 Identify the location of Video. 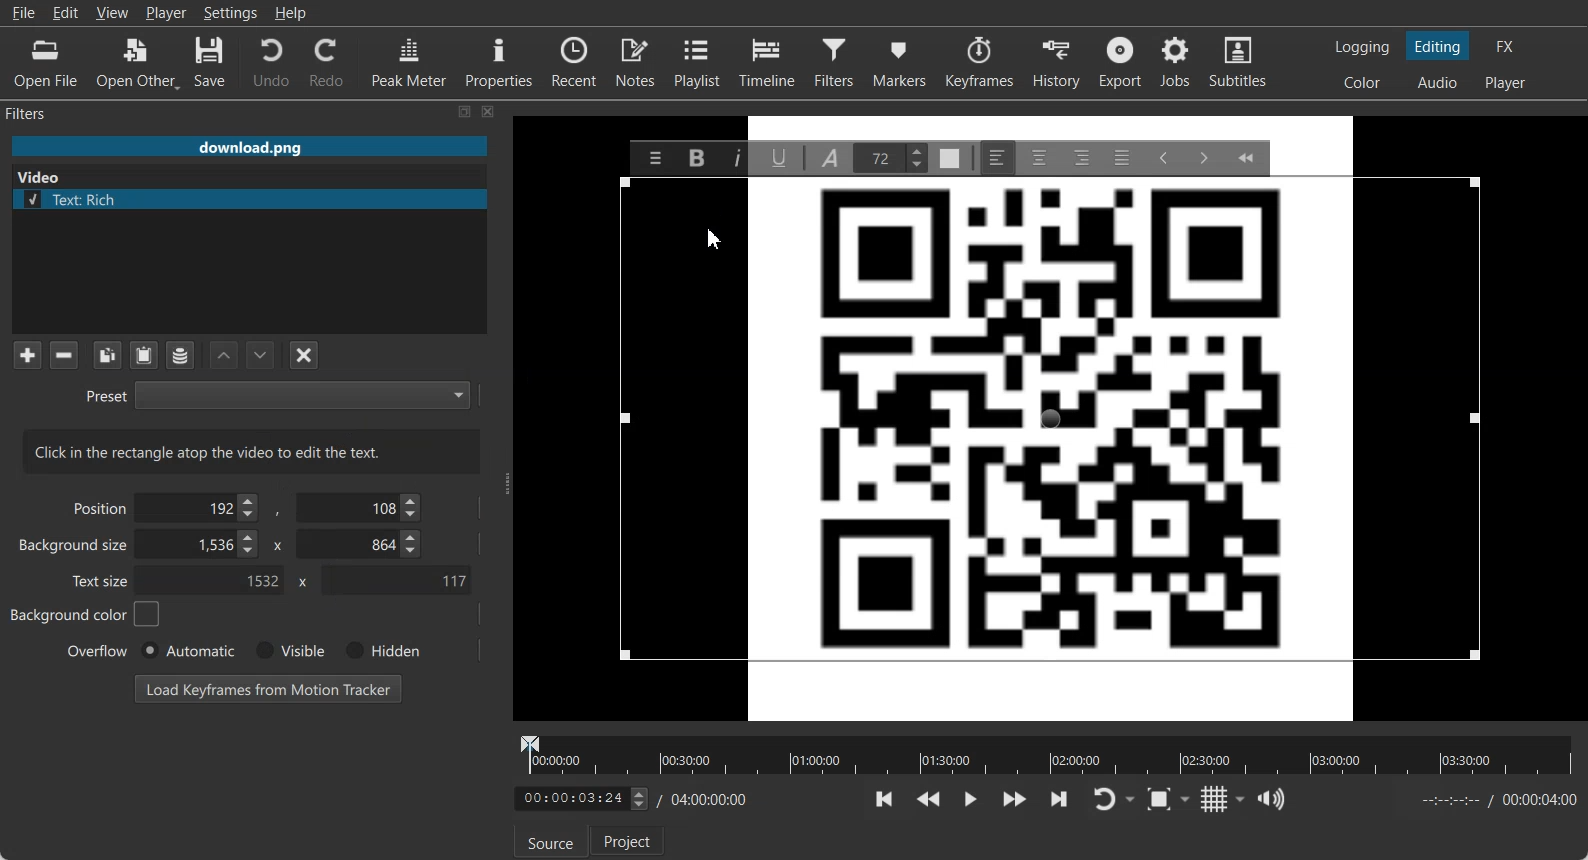
(40, 177).